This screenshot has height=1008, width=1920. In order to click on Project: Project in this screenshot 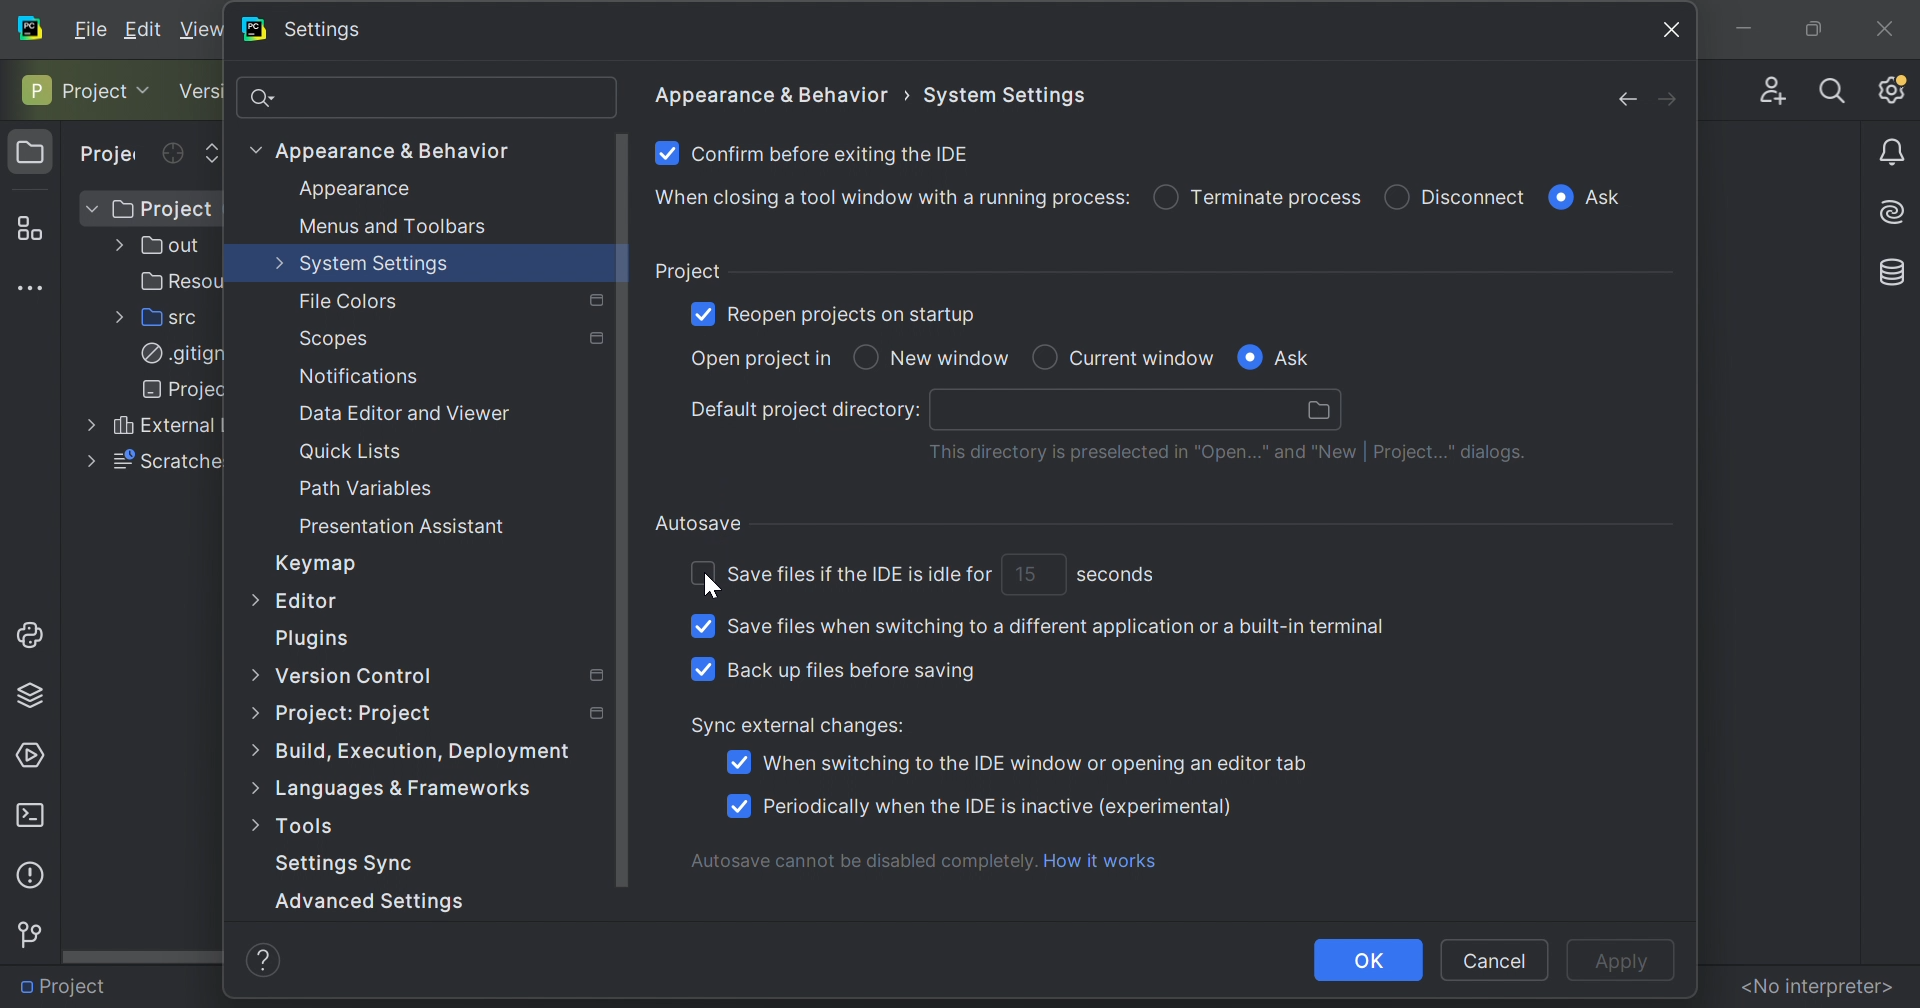, I will do `click(353, 715)`.